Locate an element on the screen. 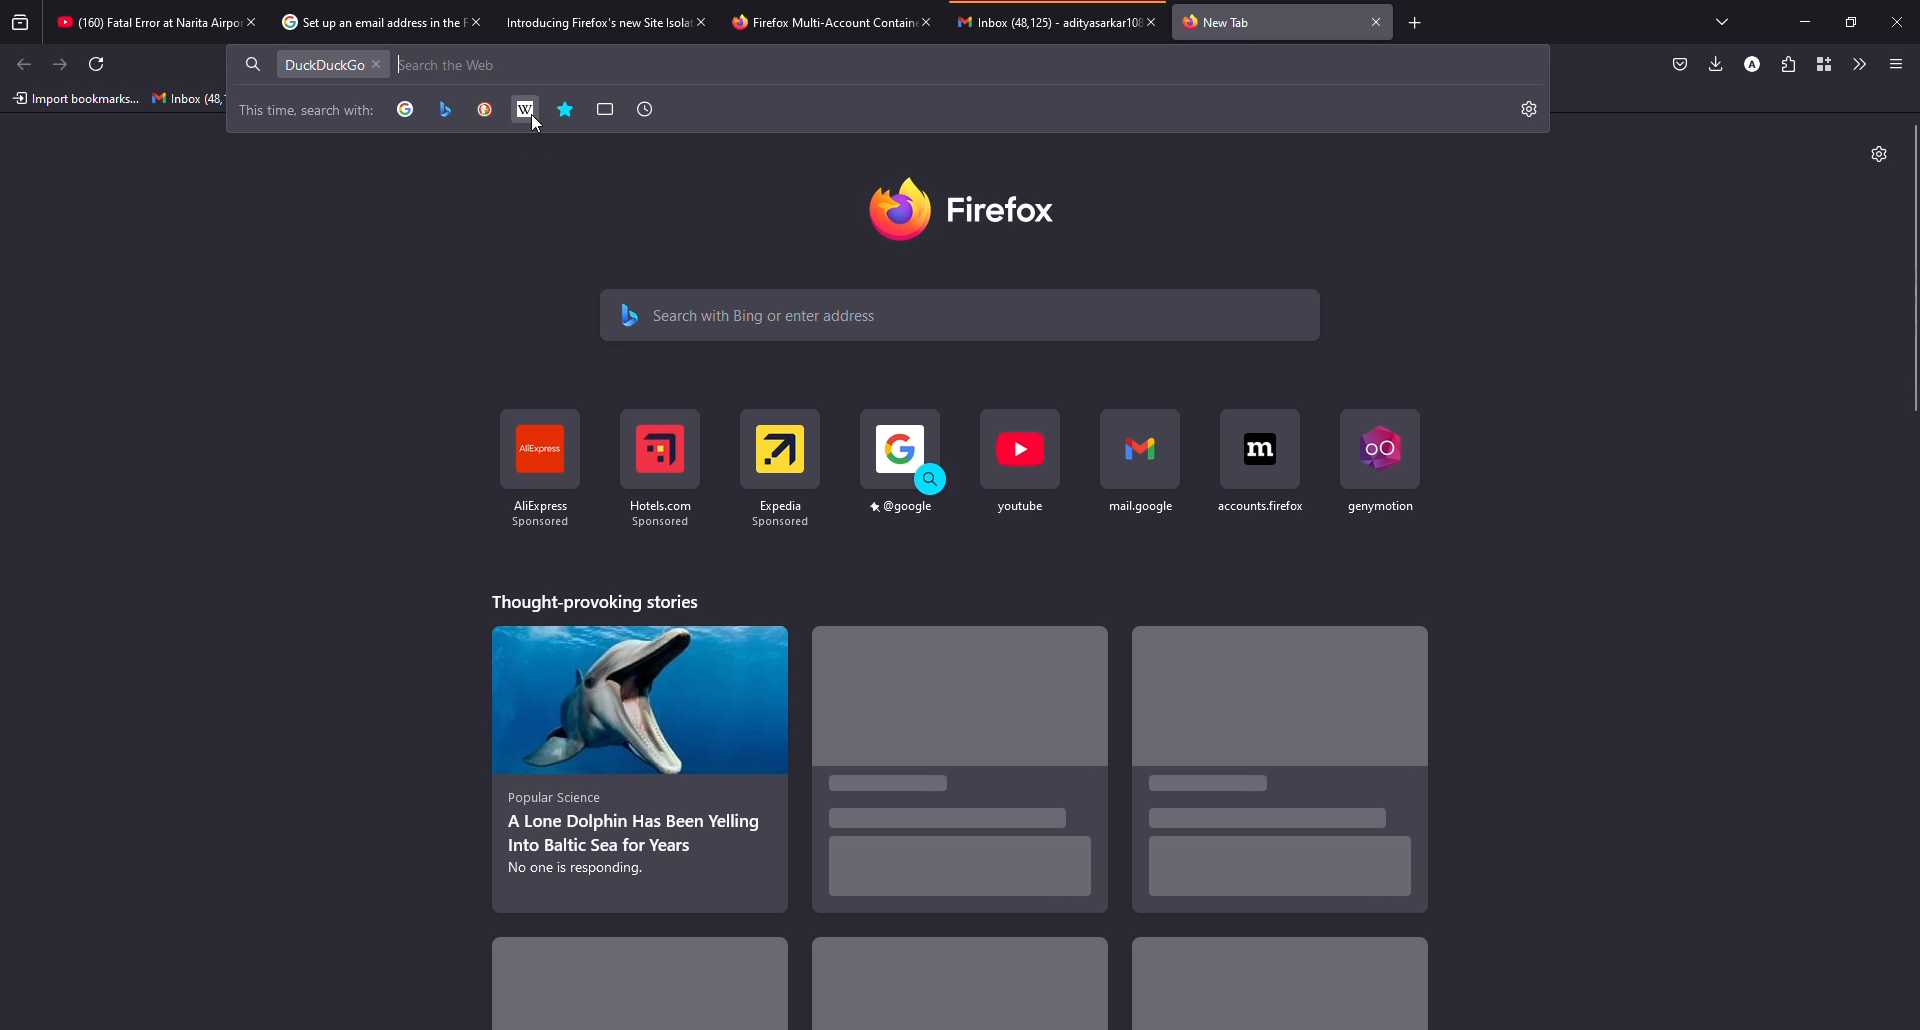 This screenshot has height=1030, width=1920. google is located at coordinates (406, 110).